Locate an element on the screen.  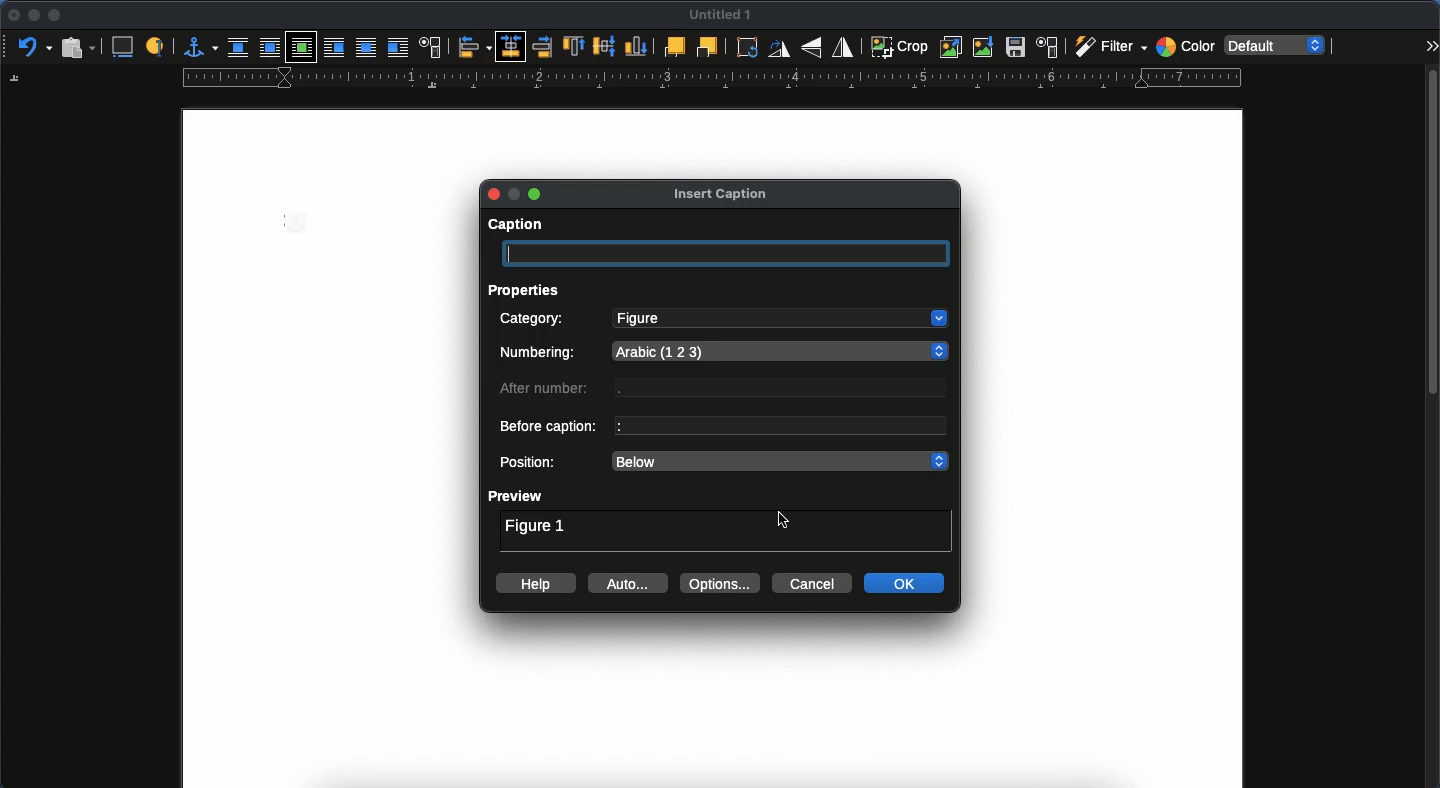
options is located at coordinates (723, 583).